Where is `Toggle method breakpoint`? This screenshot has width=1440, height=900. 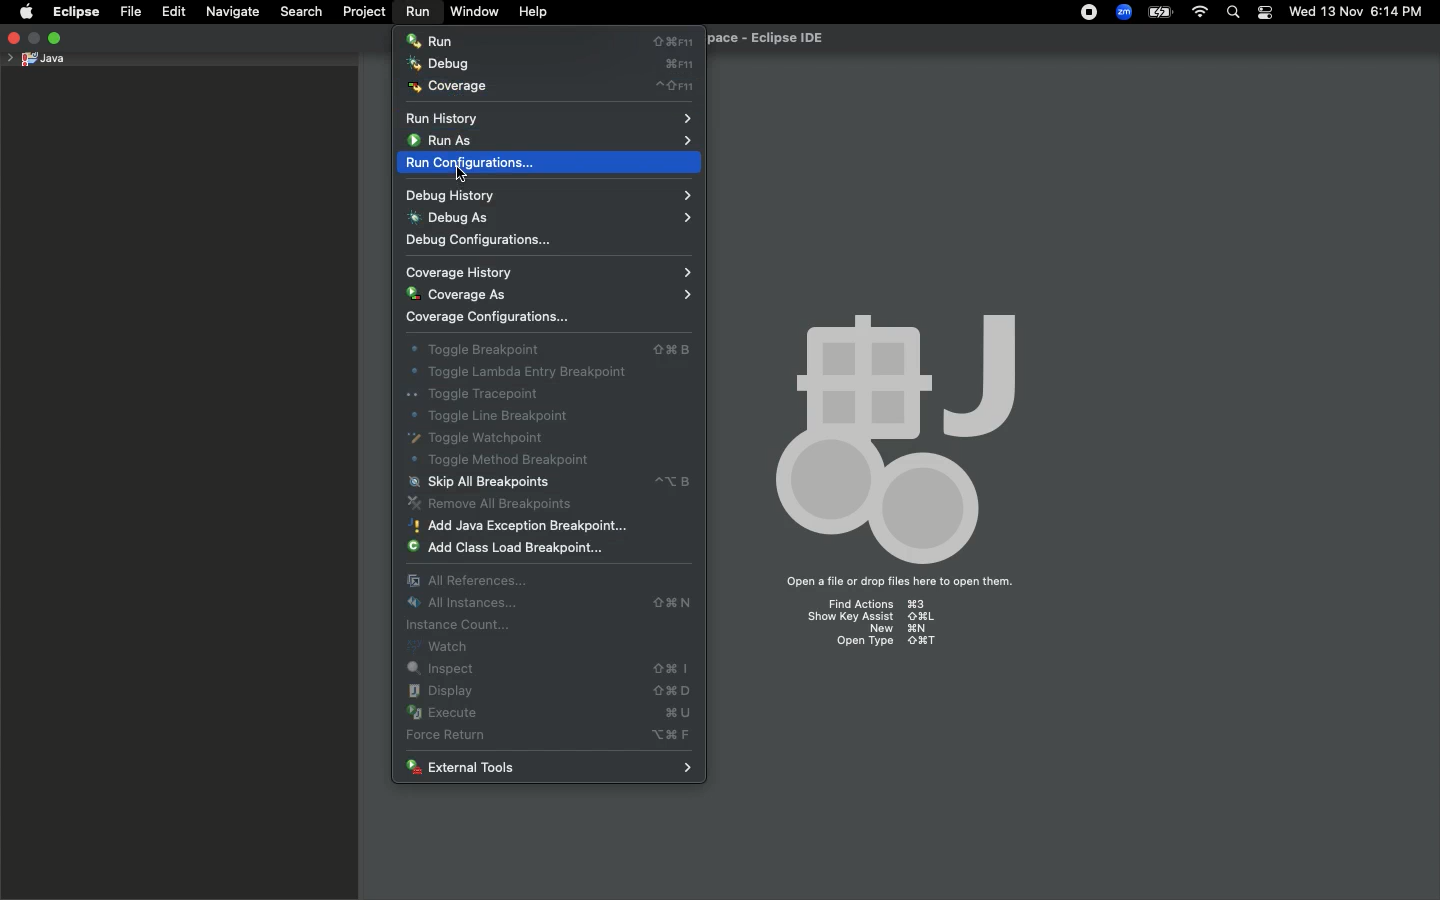 Toggle method breakpoint is located at coordinates (504, 460).